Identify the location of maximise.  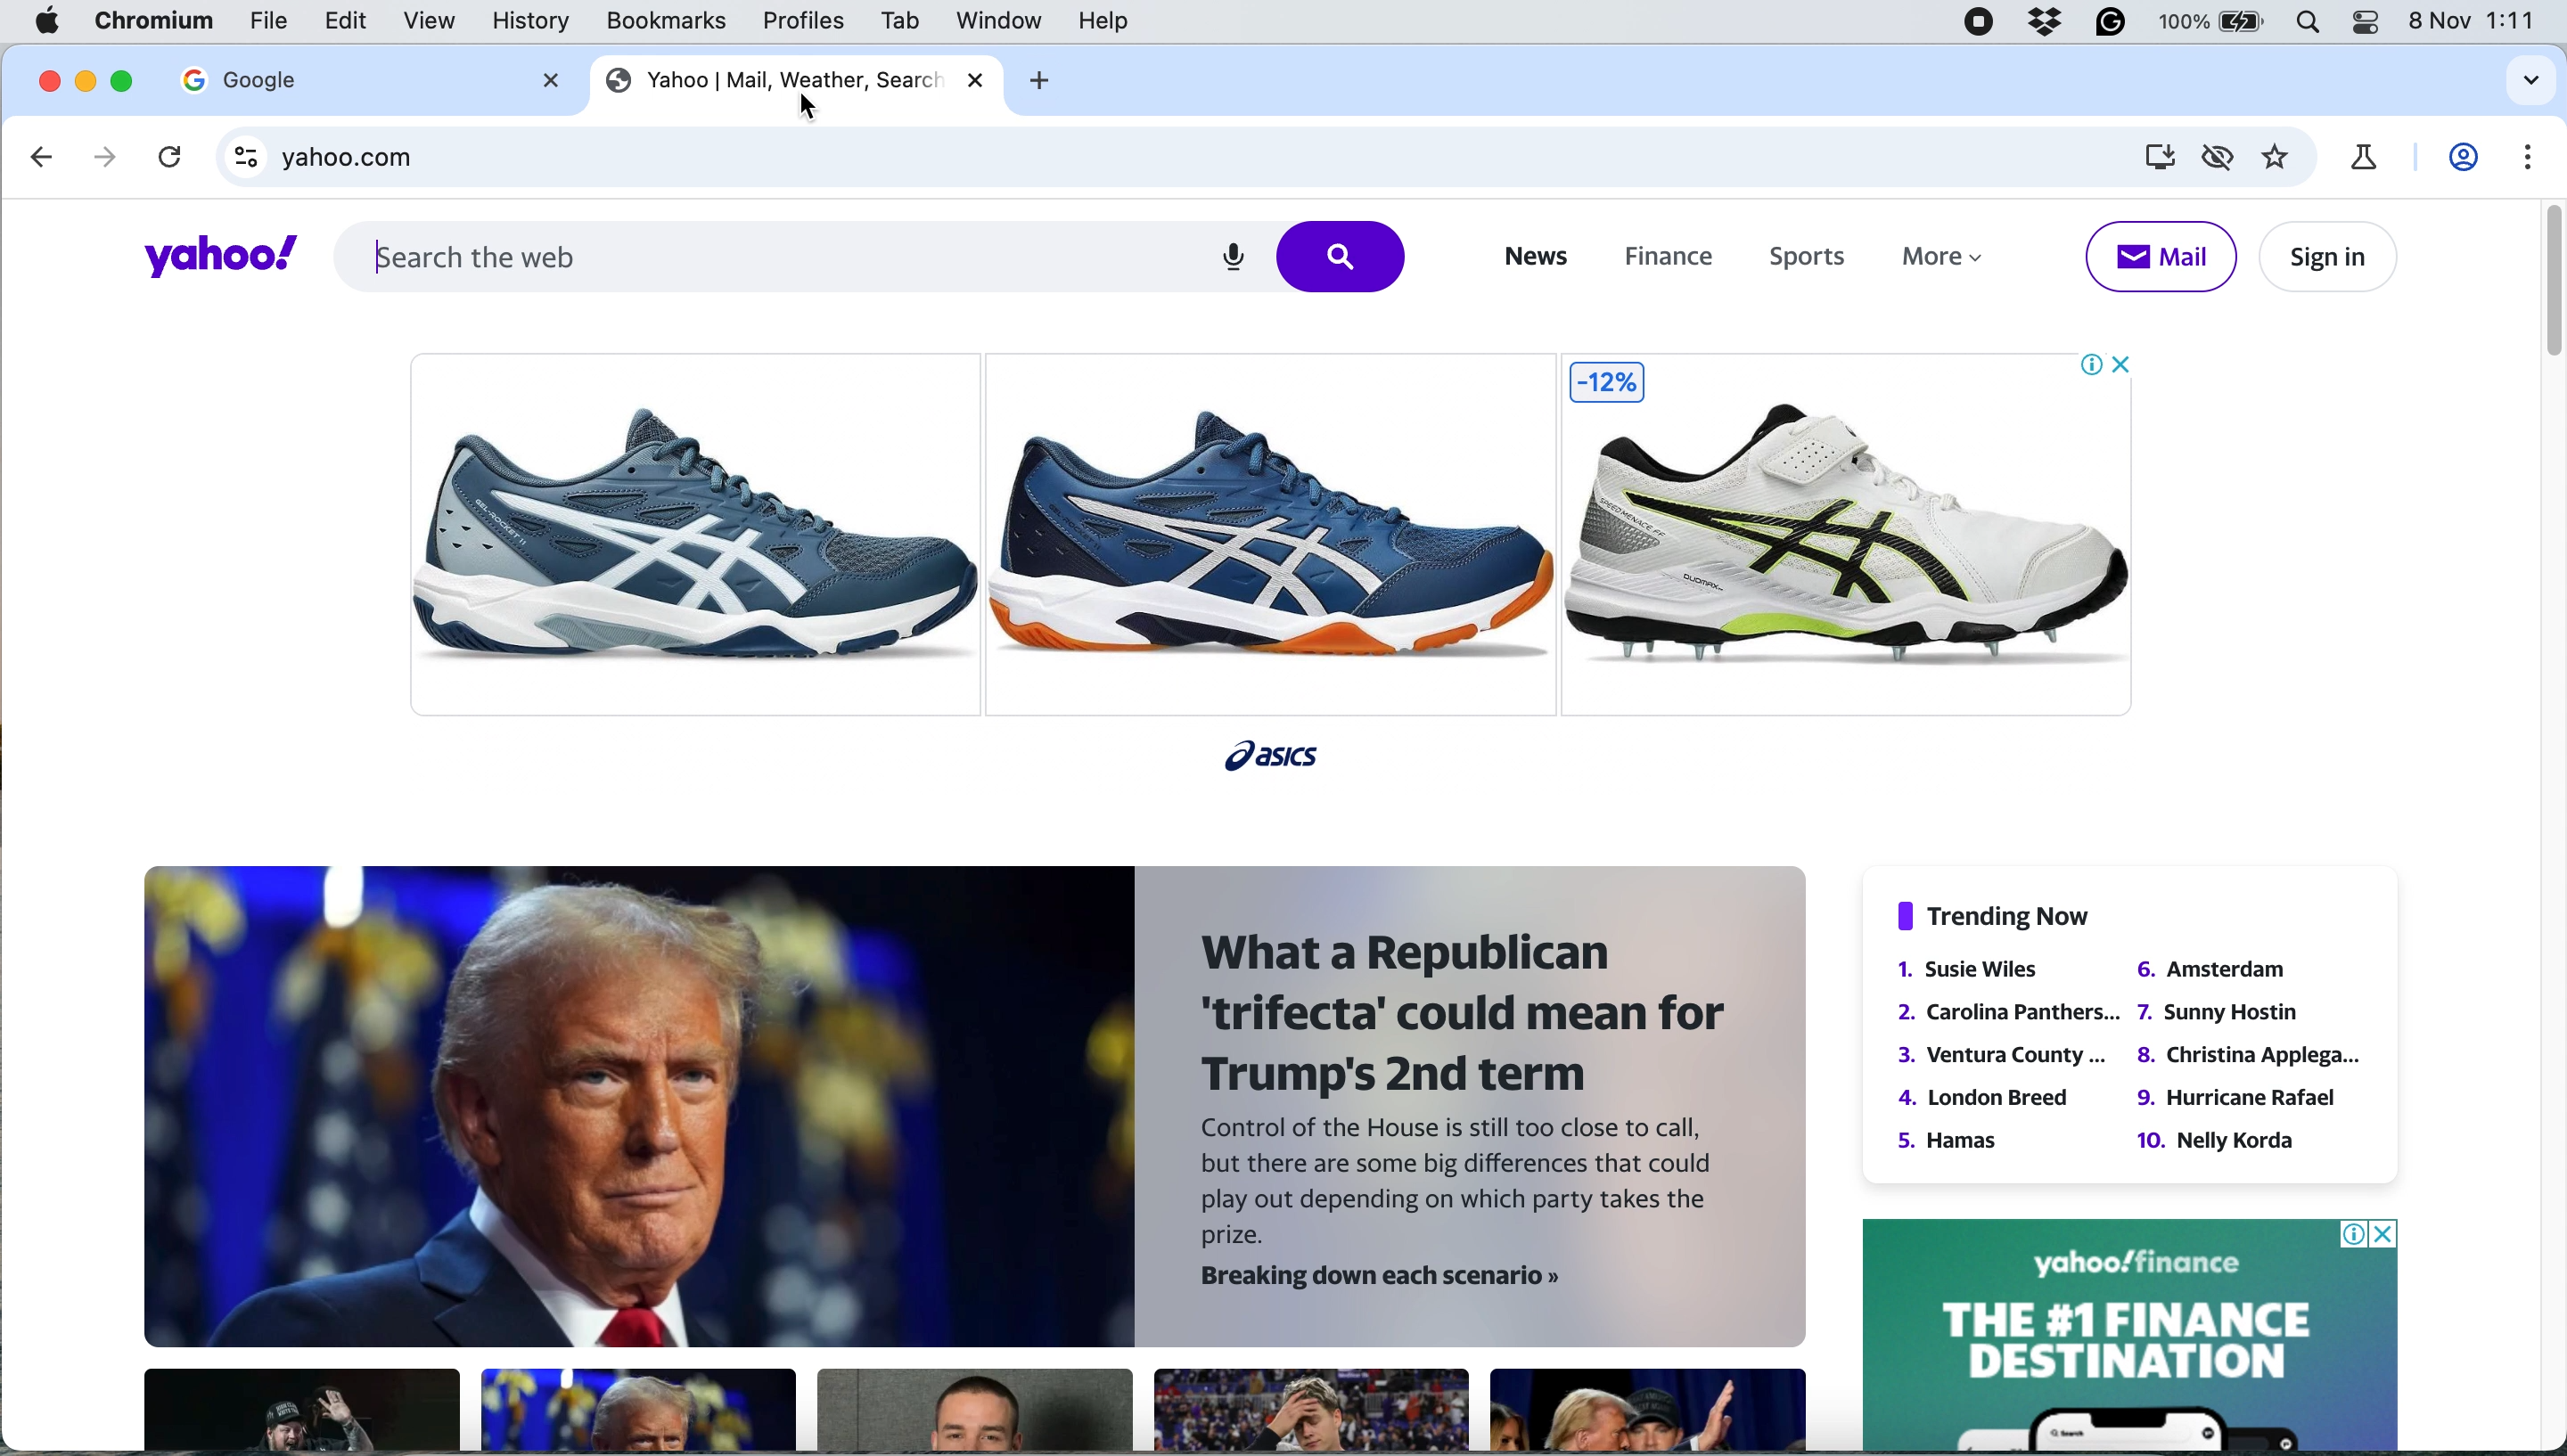
(131, 80).